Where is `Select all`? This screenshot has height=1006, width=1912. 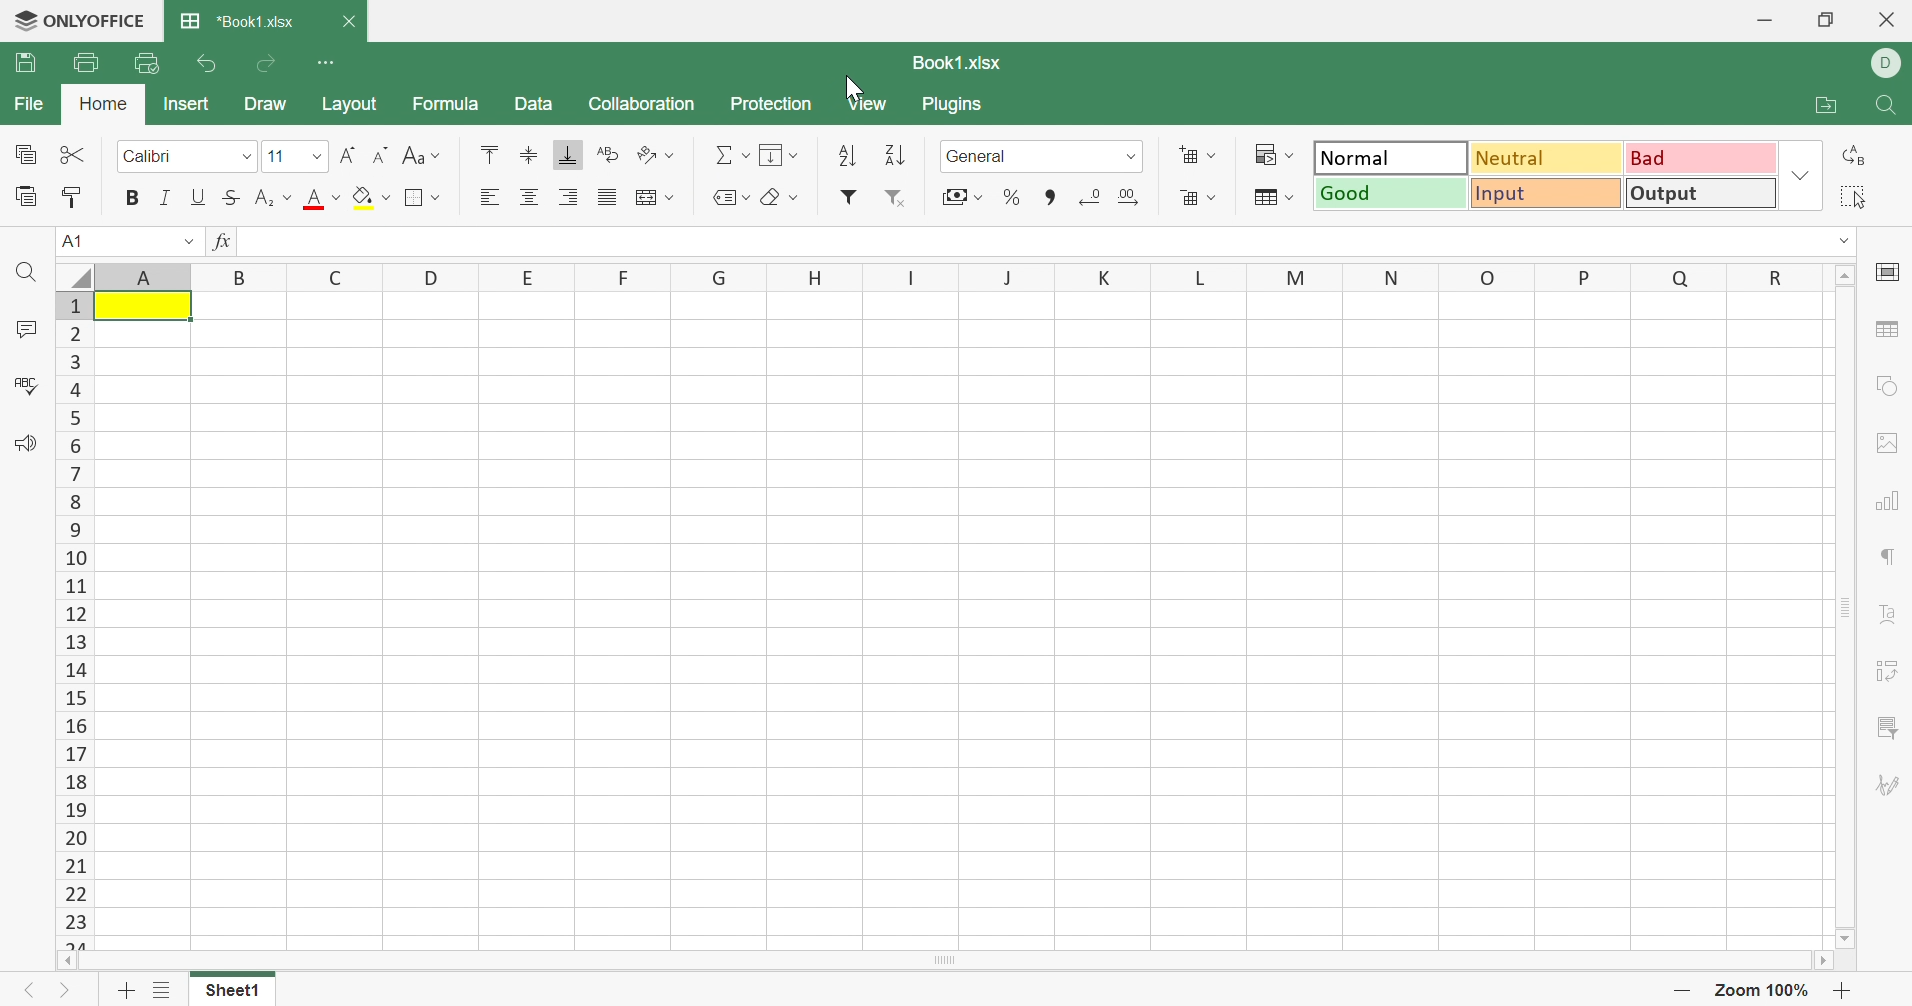
Select all is located at coordinates (1852, 197).